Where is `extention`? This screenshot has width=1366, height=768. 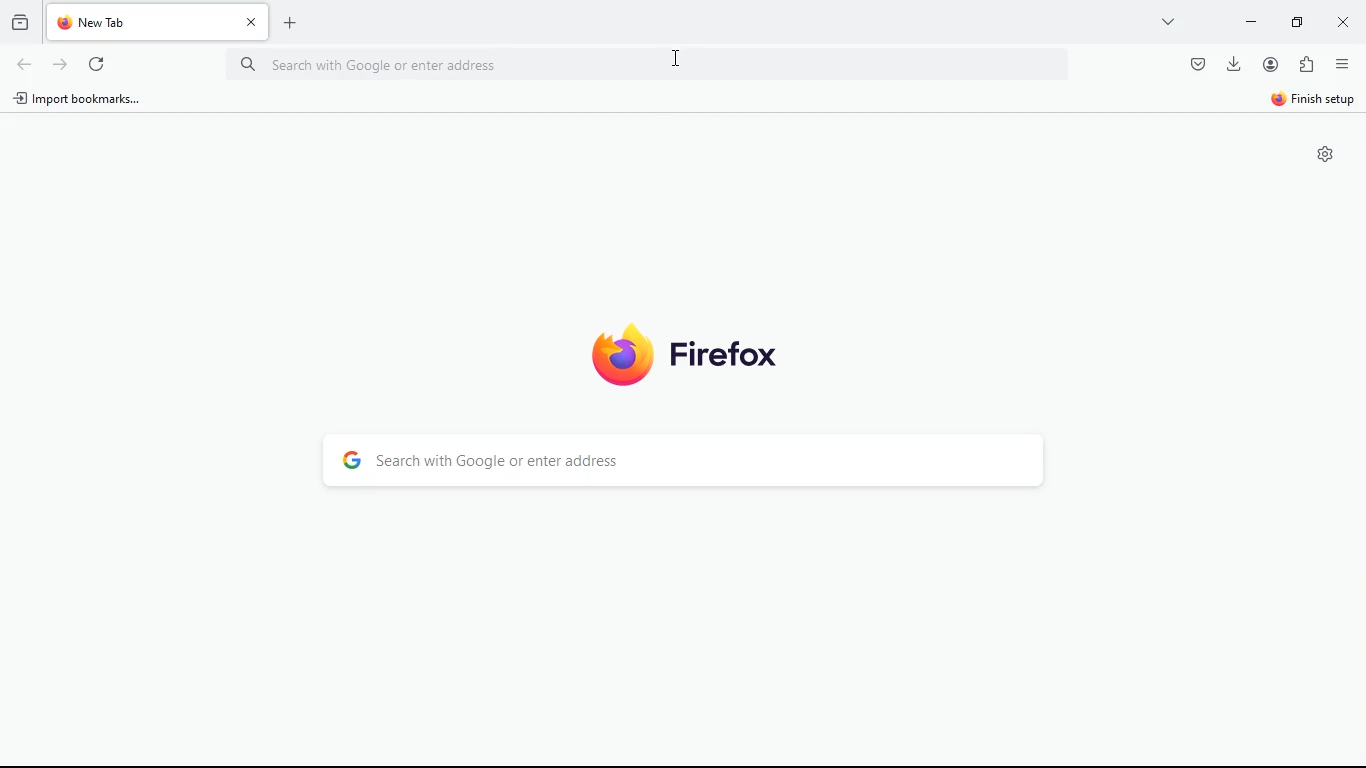
extention is located at coordinates (1308, 64).